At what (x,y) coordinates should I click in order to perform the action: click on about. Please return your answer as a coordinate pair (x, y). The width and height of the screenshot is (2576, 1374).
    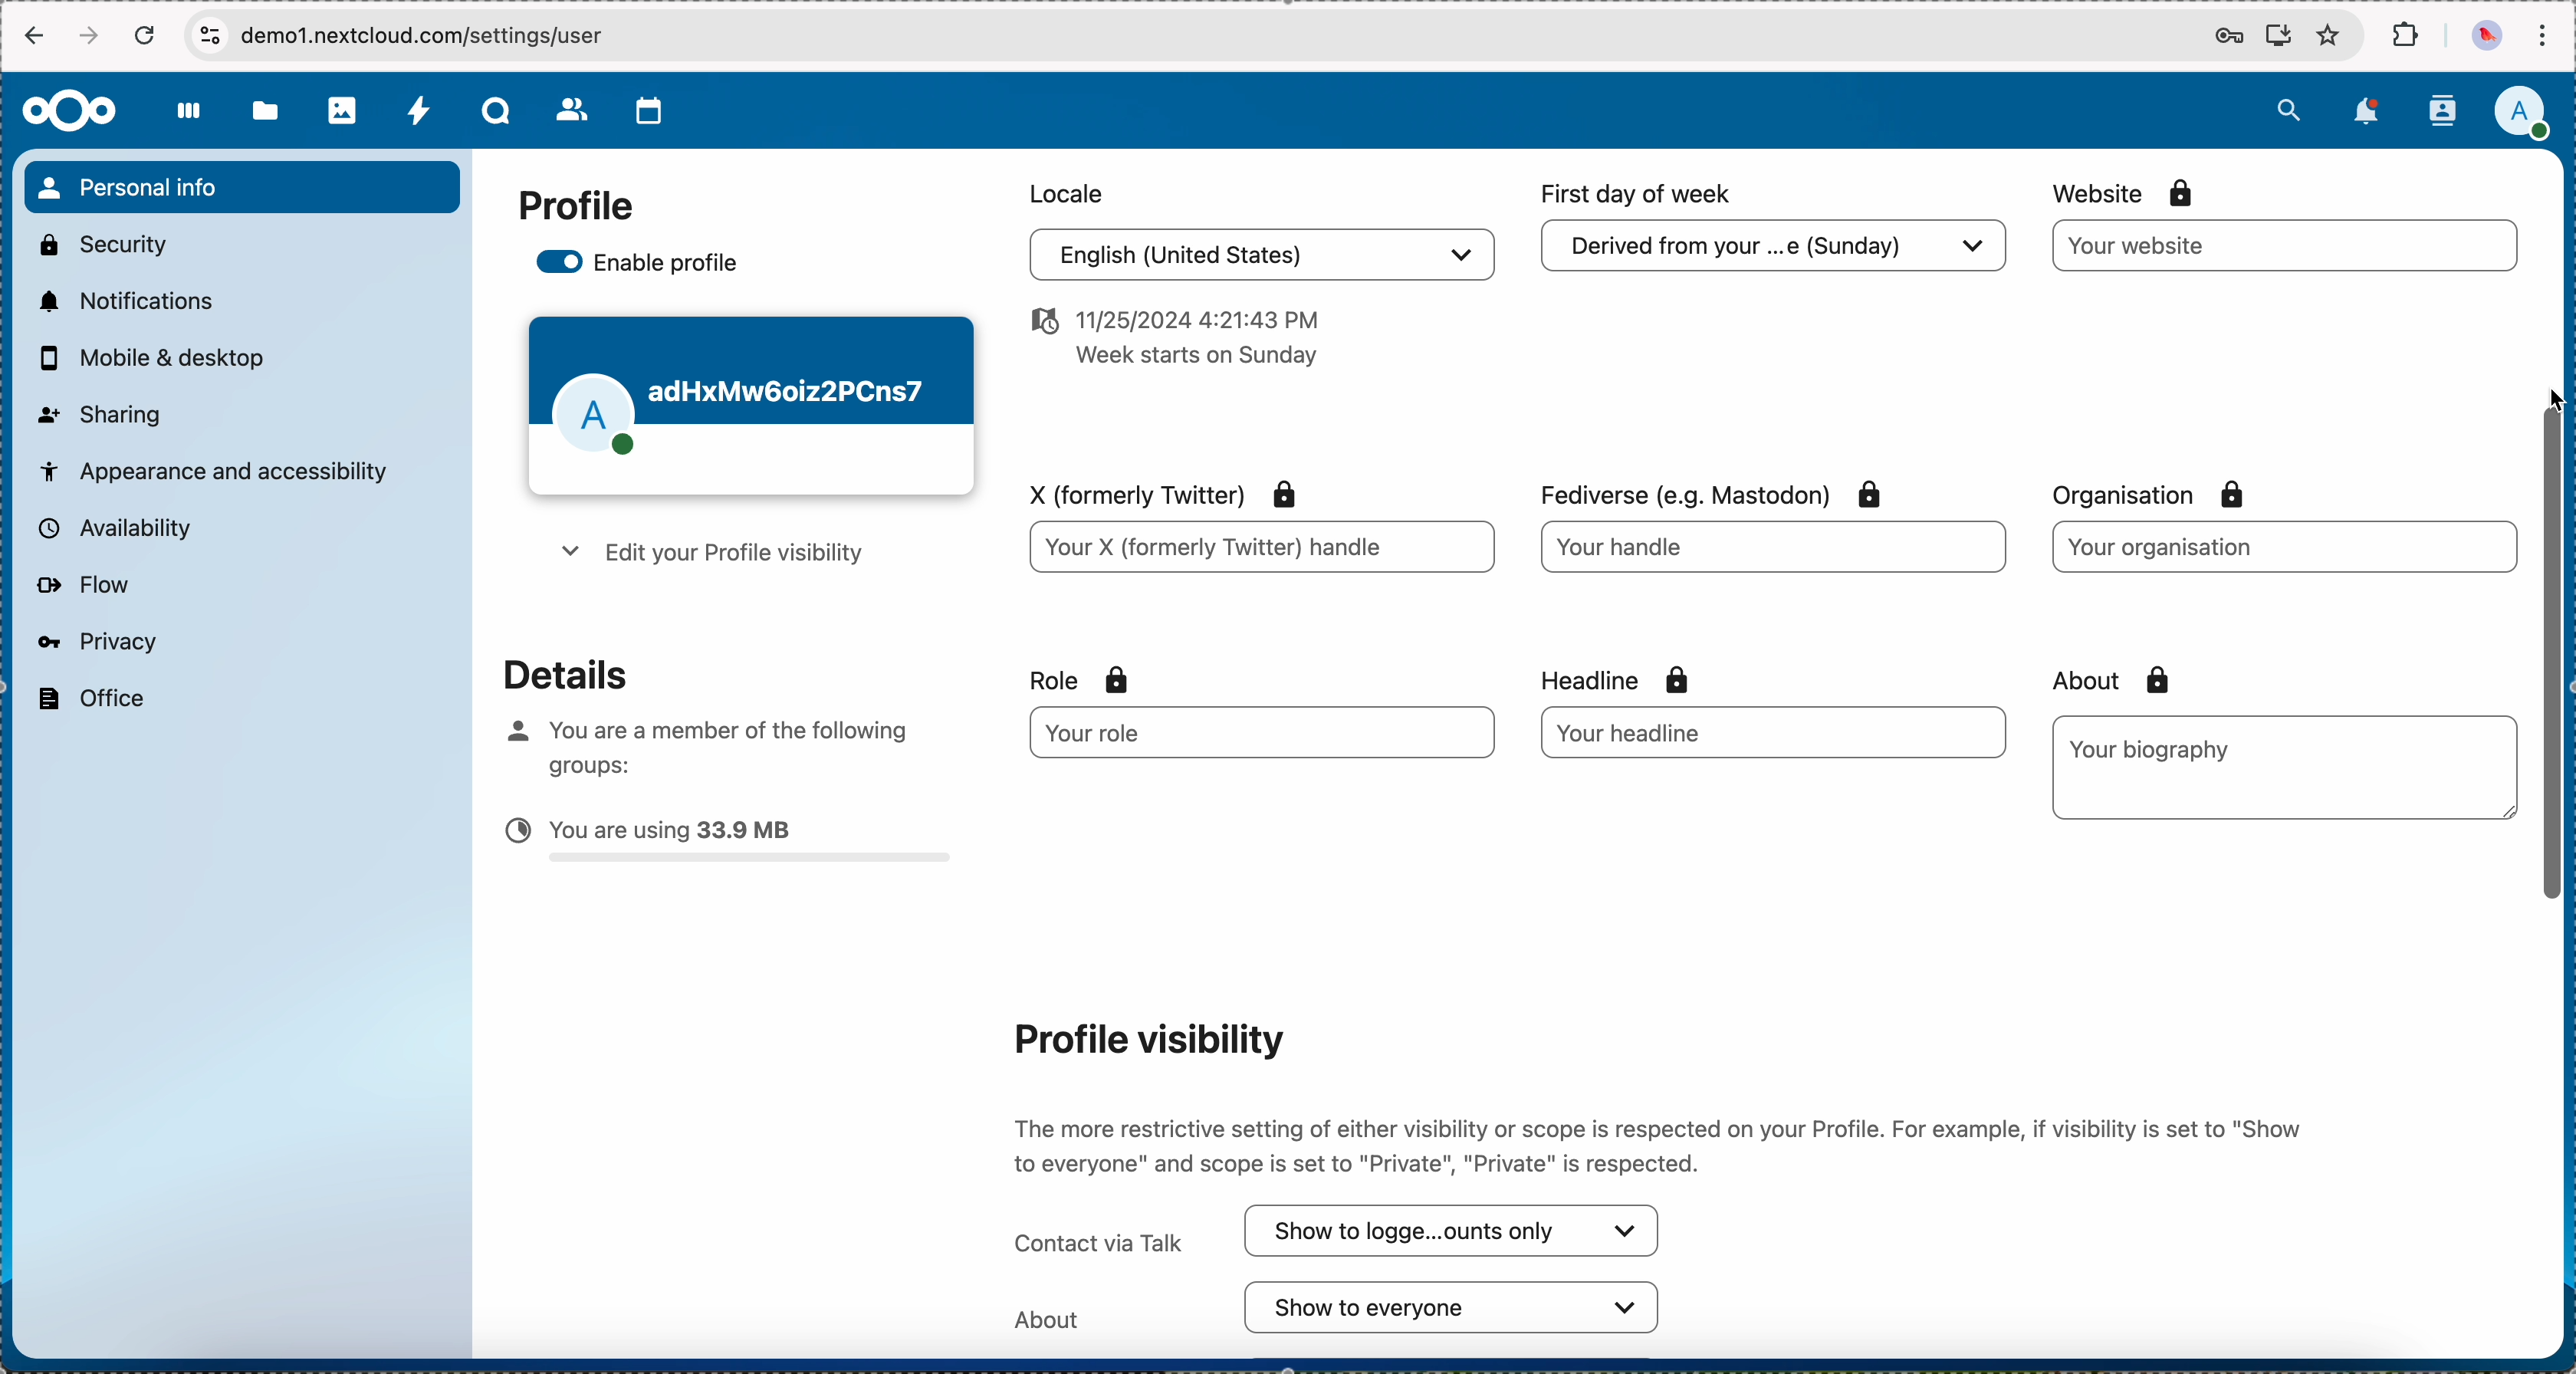
    Looking at the image, I should click on (2104, 680).